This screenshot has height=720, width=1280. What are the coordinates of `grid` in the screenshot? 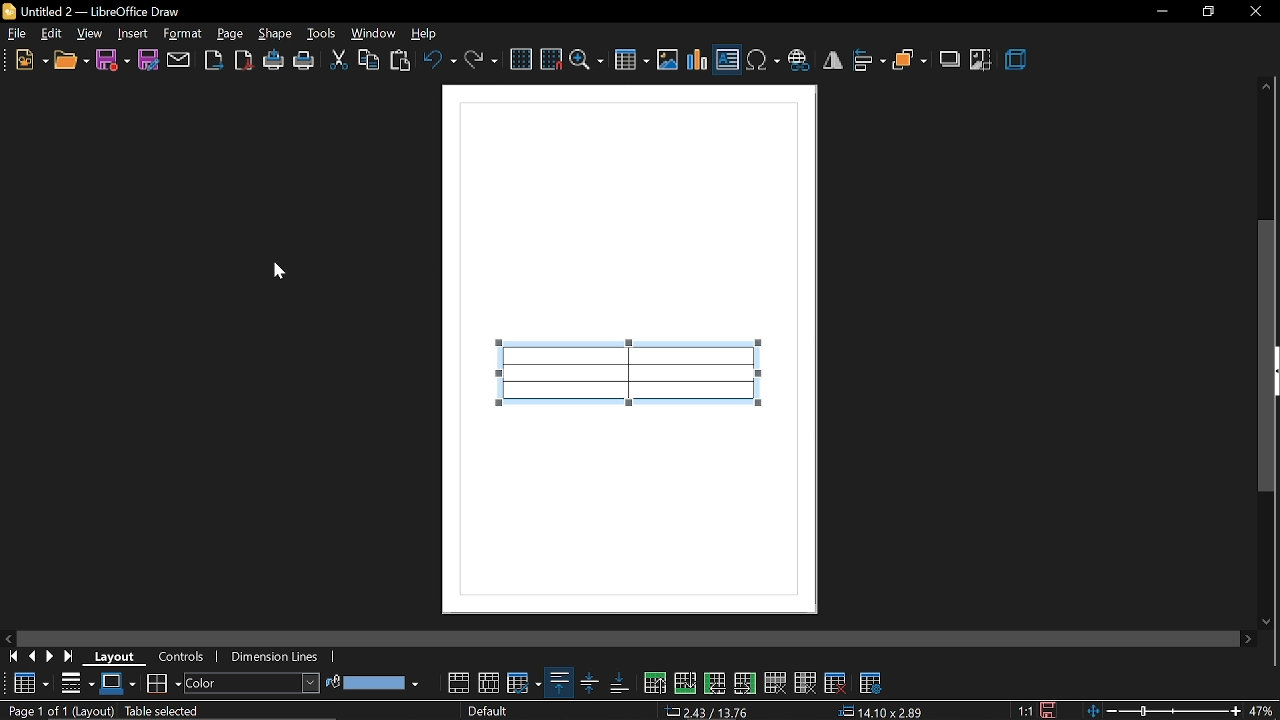 It's located at (522, 59).